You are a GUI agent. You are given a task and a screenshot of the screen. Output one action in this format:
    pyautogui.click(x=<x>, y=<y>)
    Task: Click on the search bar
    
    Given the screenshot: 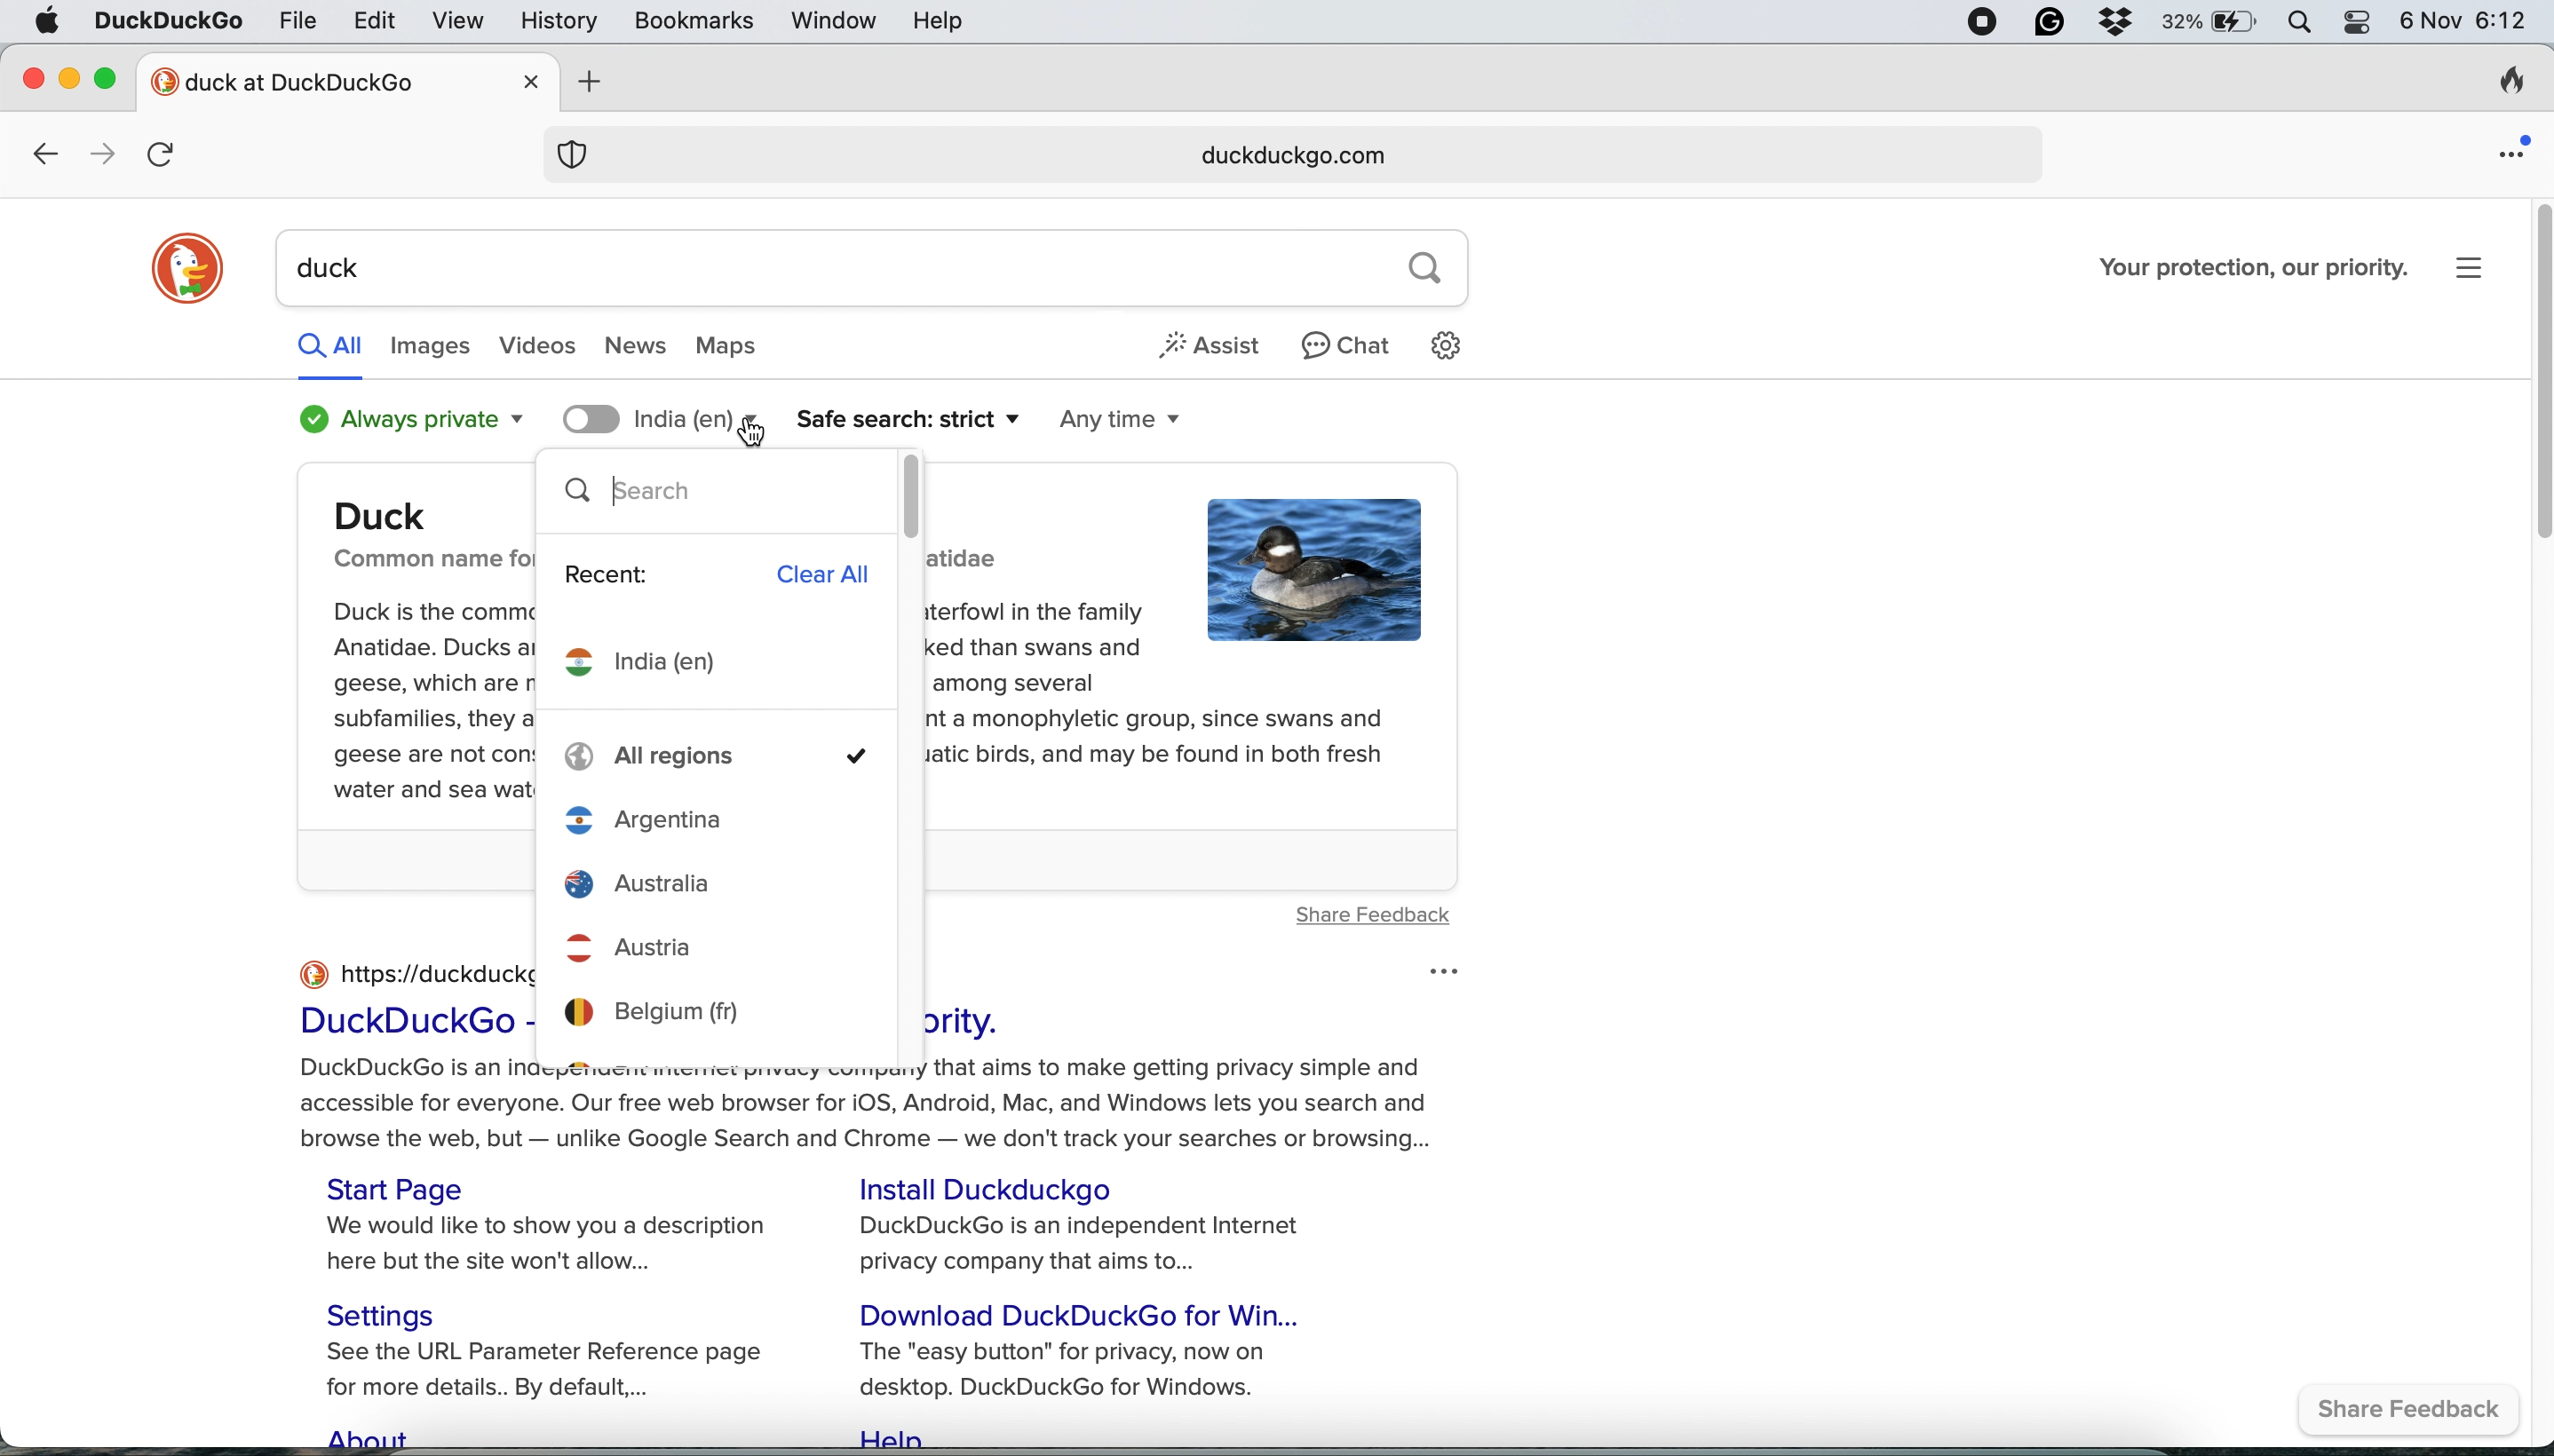 What is the action you would take?
    pyautogui.click(x=711, y=495)
    